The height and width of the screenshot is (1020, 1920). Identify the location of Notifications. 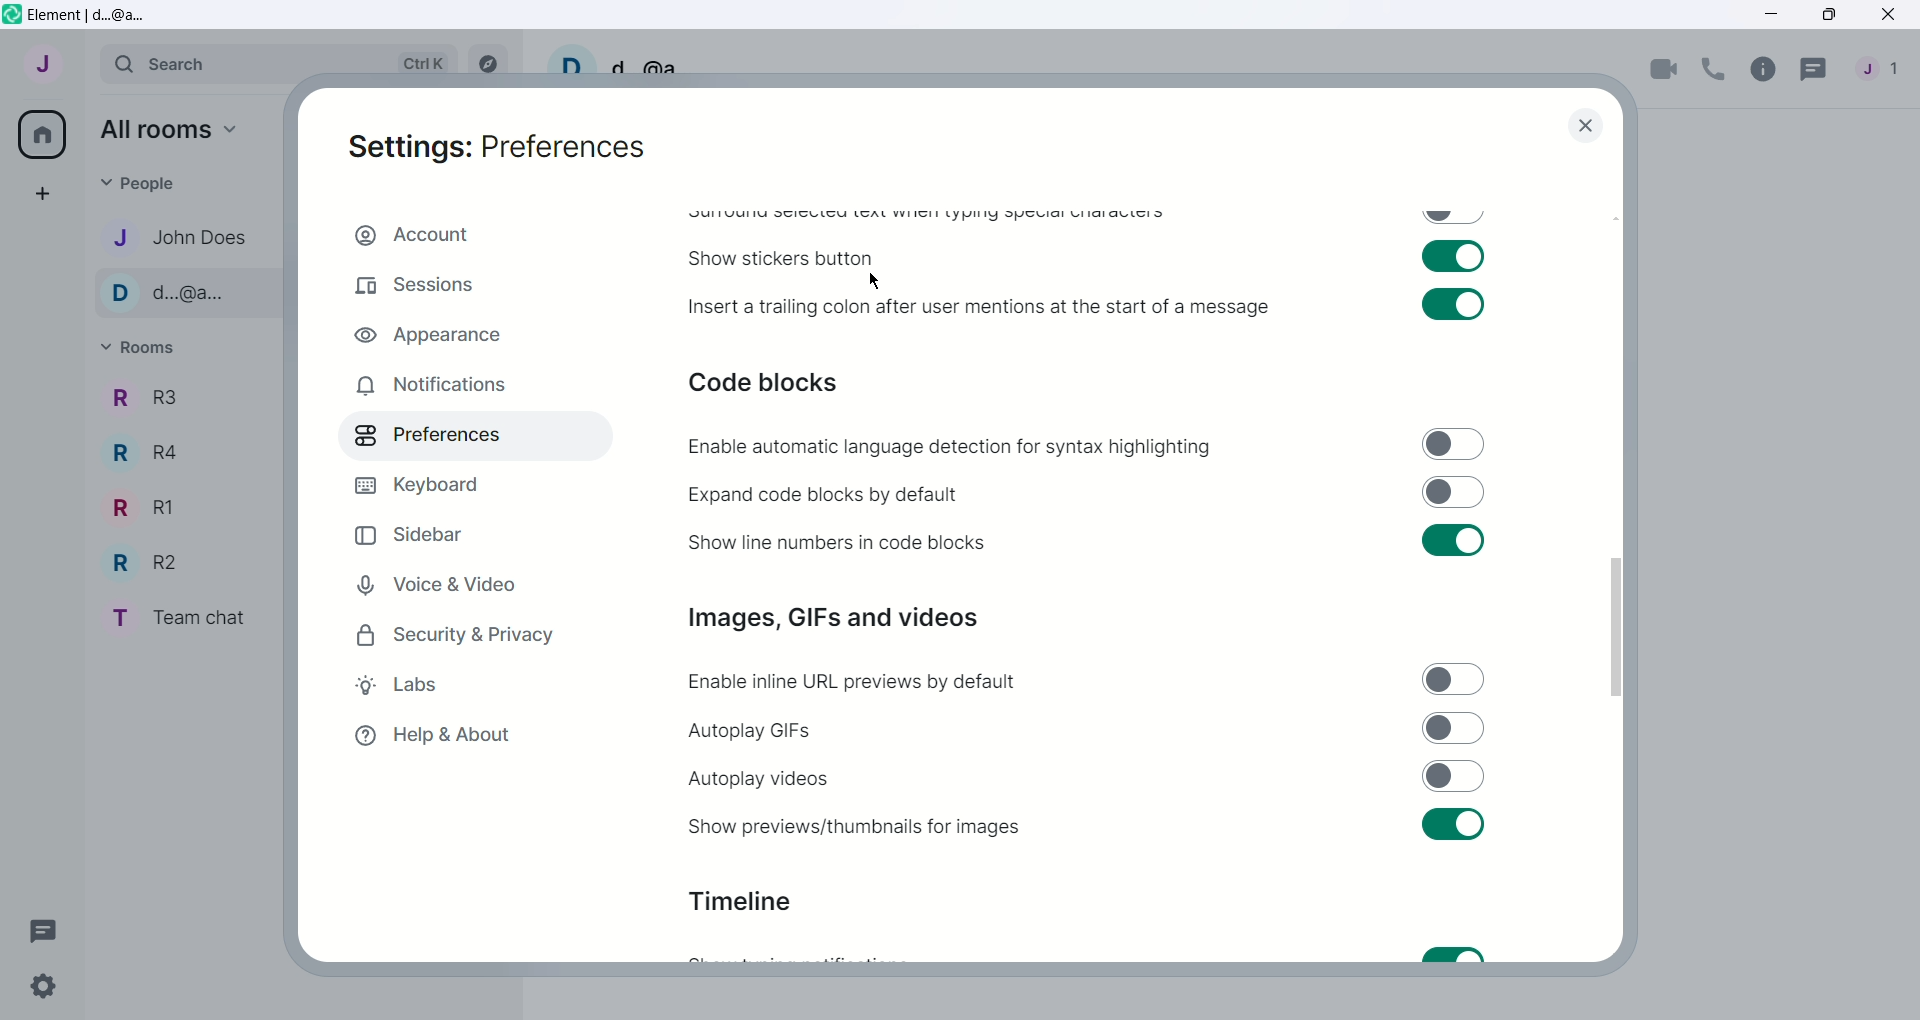
(458, 385).